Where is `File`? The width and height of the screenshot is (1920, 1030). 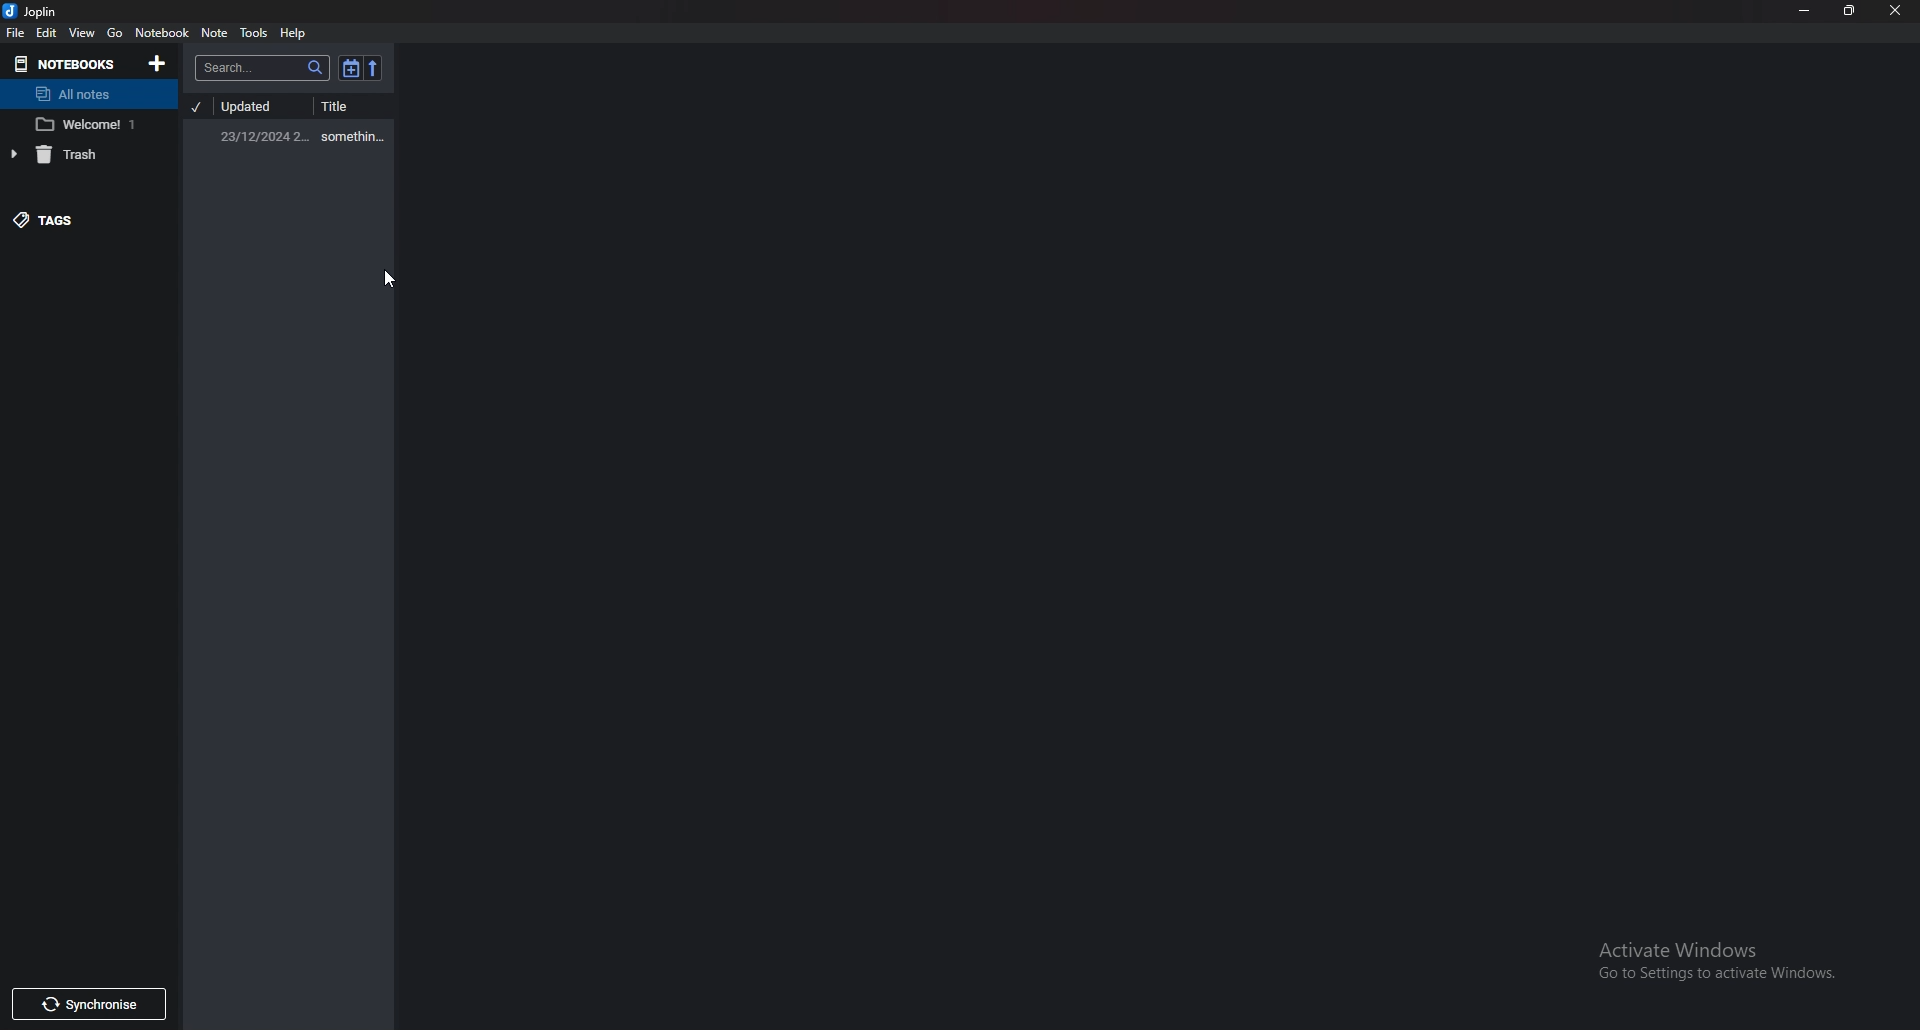
File is located at coordinates (15, 31).